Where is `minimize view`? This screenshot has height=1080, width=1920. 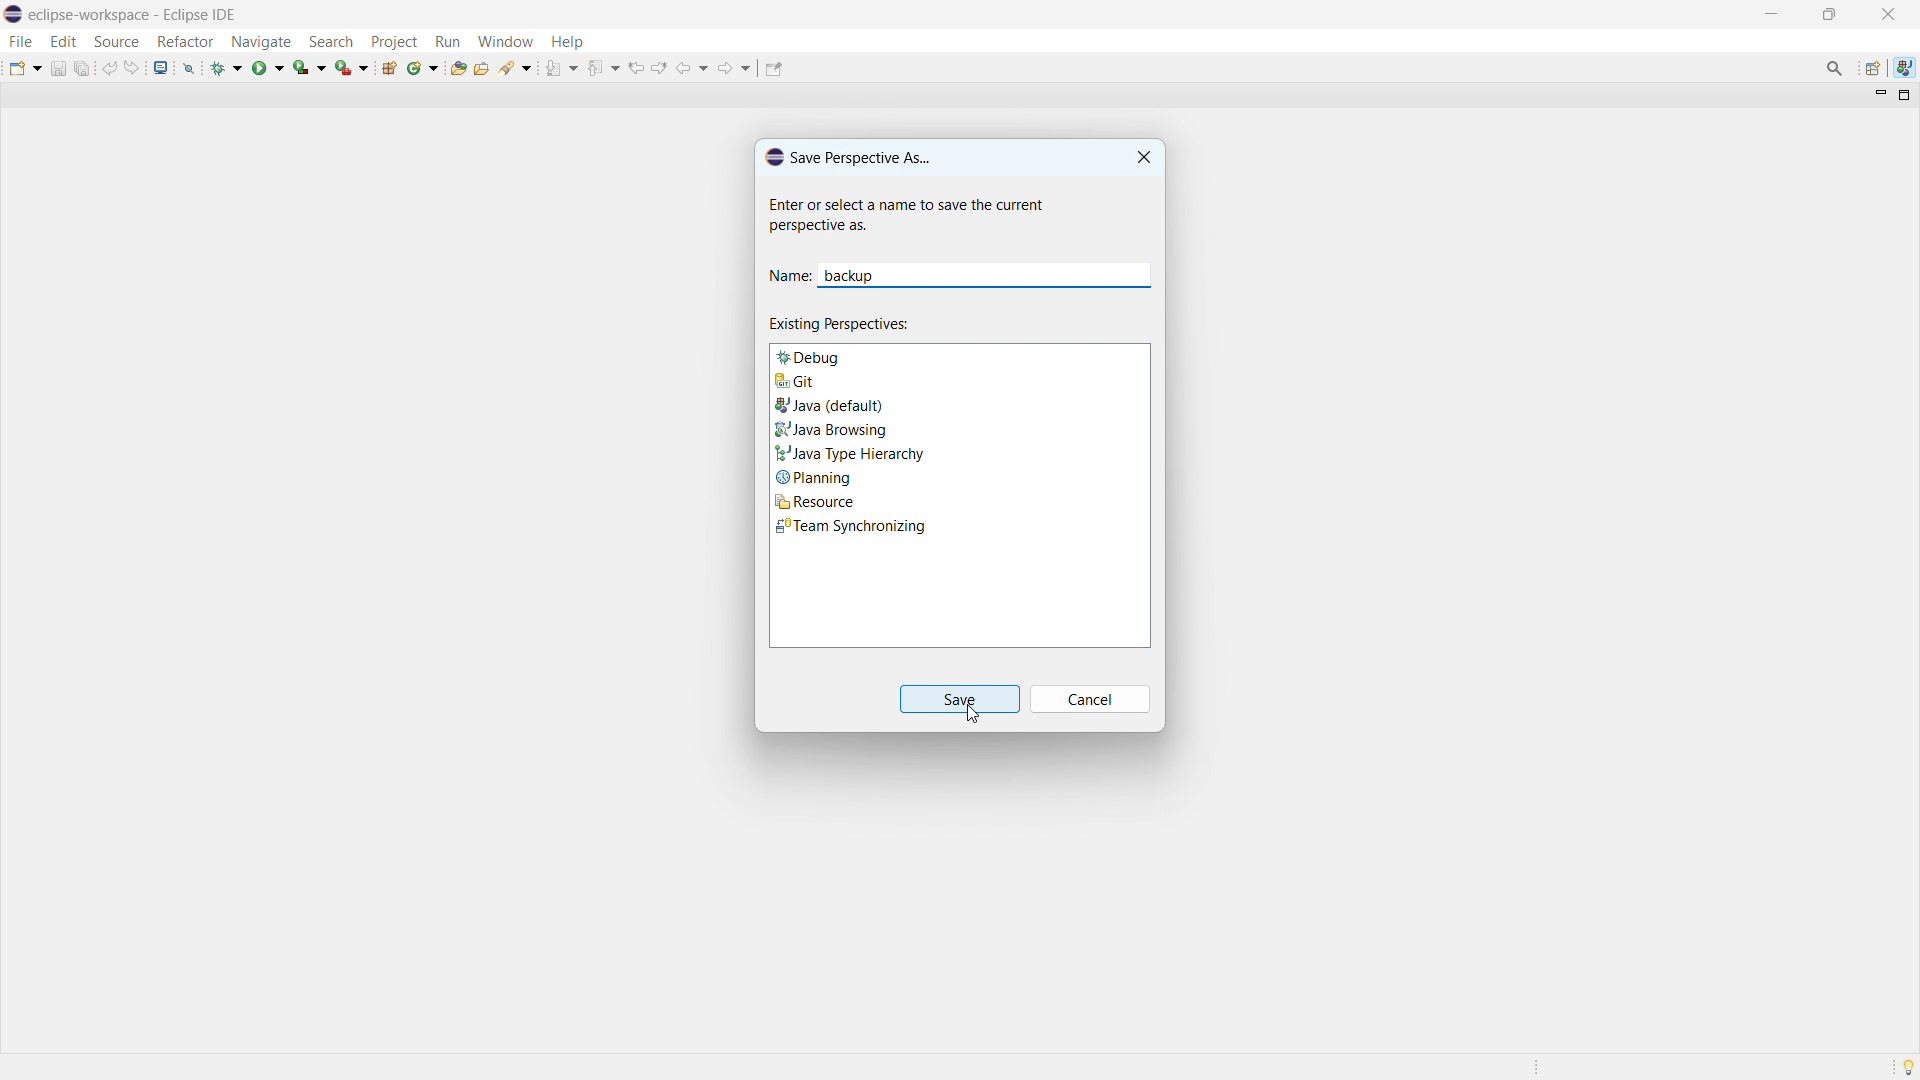 minimize view is located at coordinates (1878, 96).